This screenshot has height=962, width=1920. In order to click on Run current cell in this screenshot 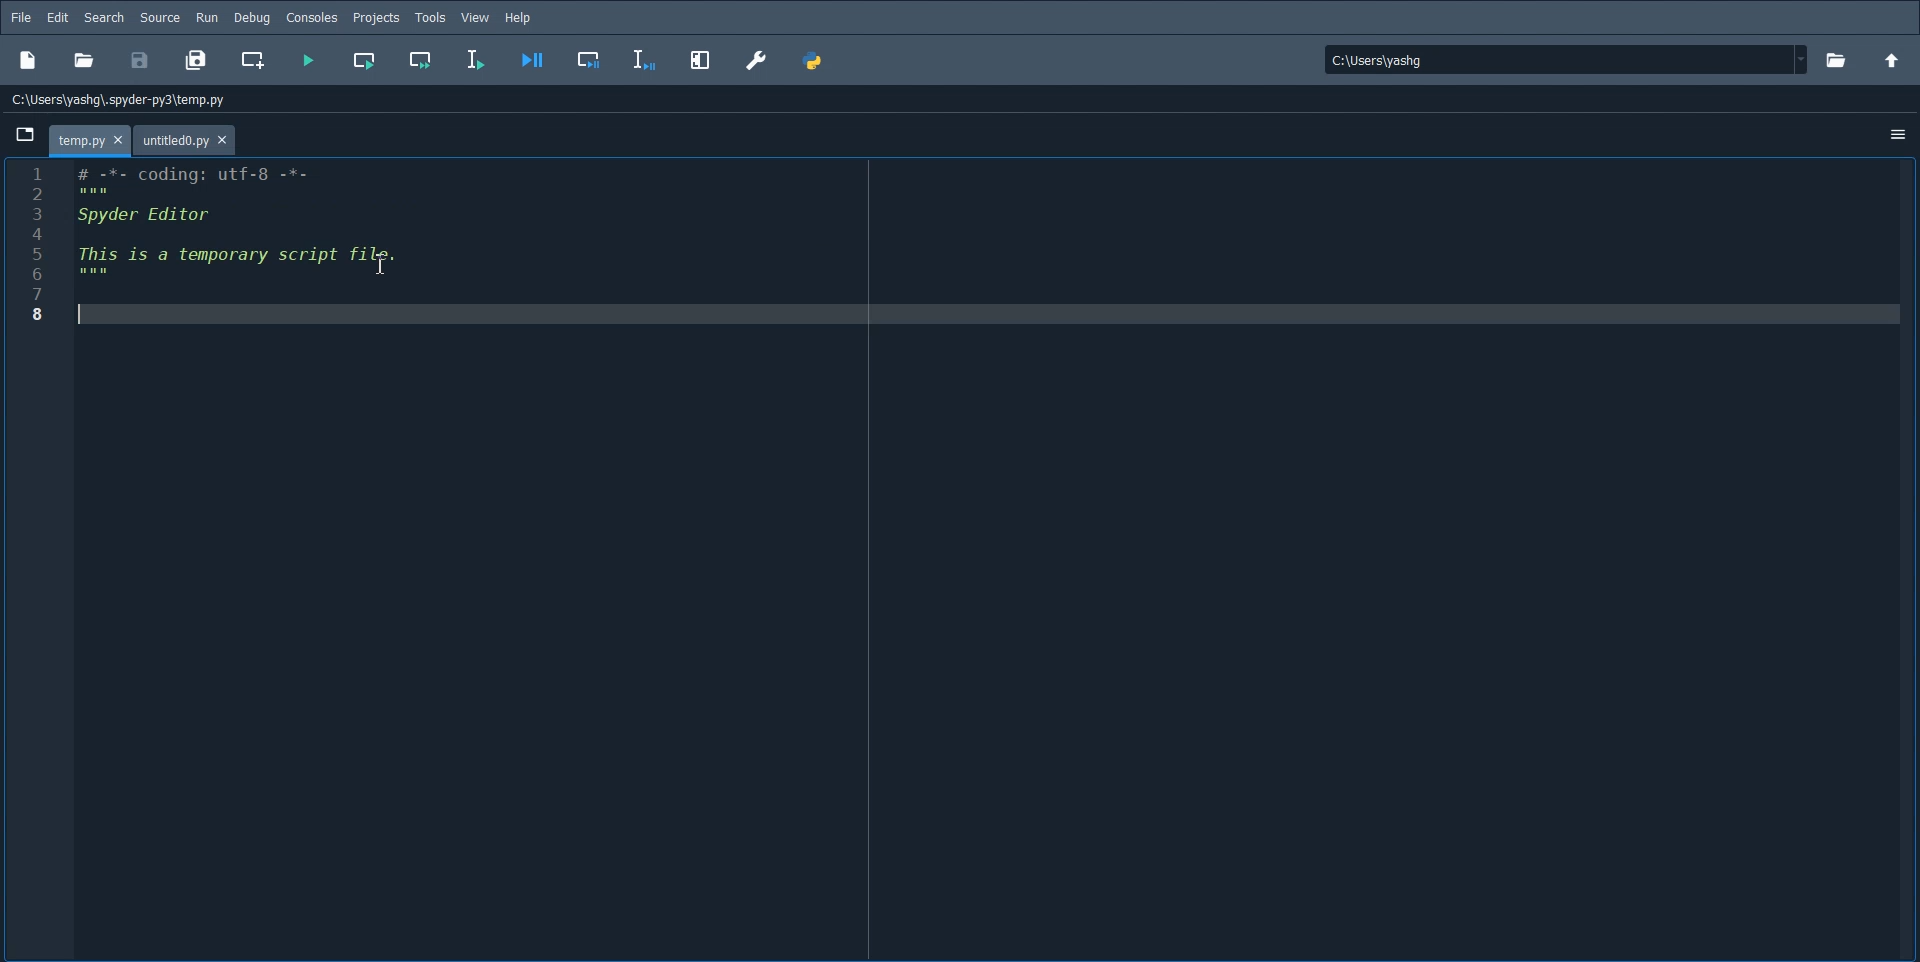, I will do `click(423, 62)`.